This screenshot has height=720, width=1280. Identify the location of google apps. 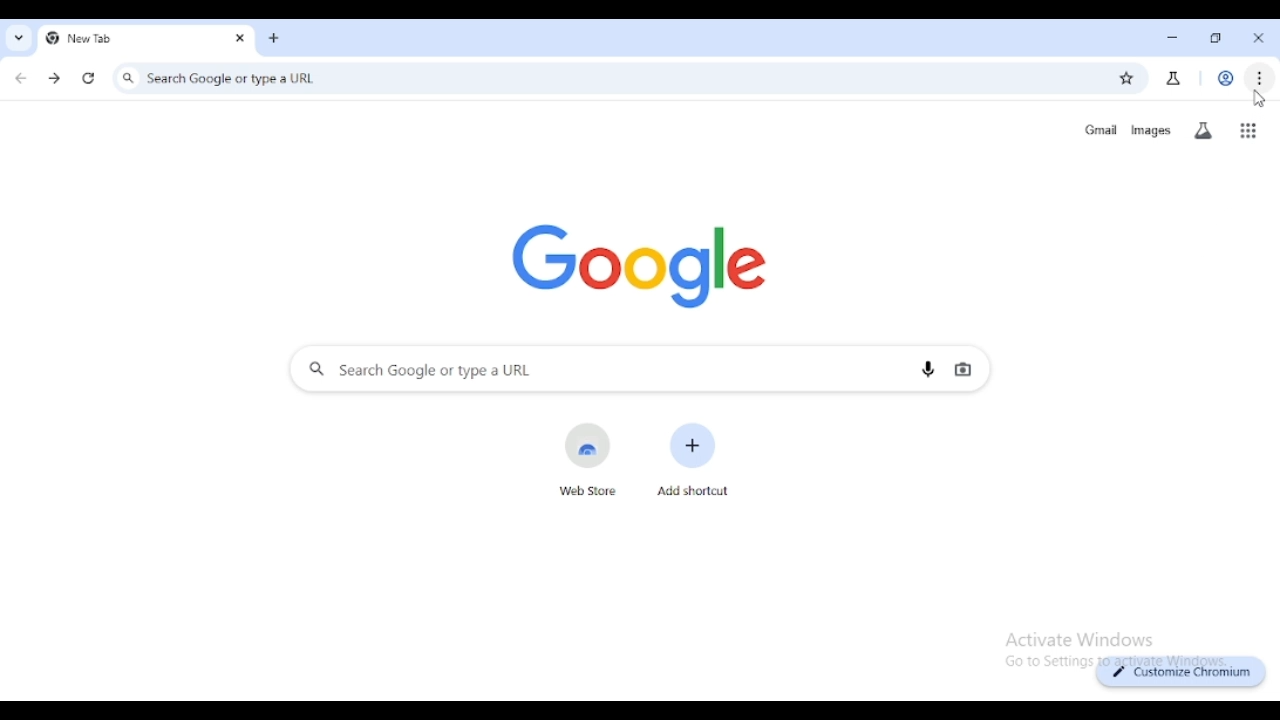
(1248, 130).